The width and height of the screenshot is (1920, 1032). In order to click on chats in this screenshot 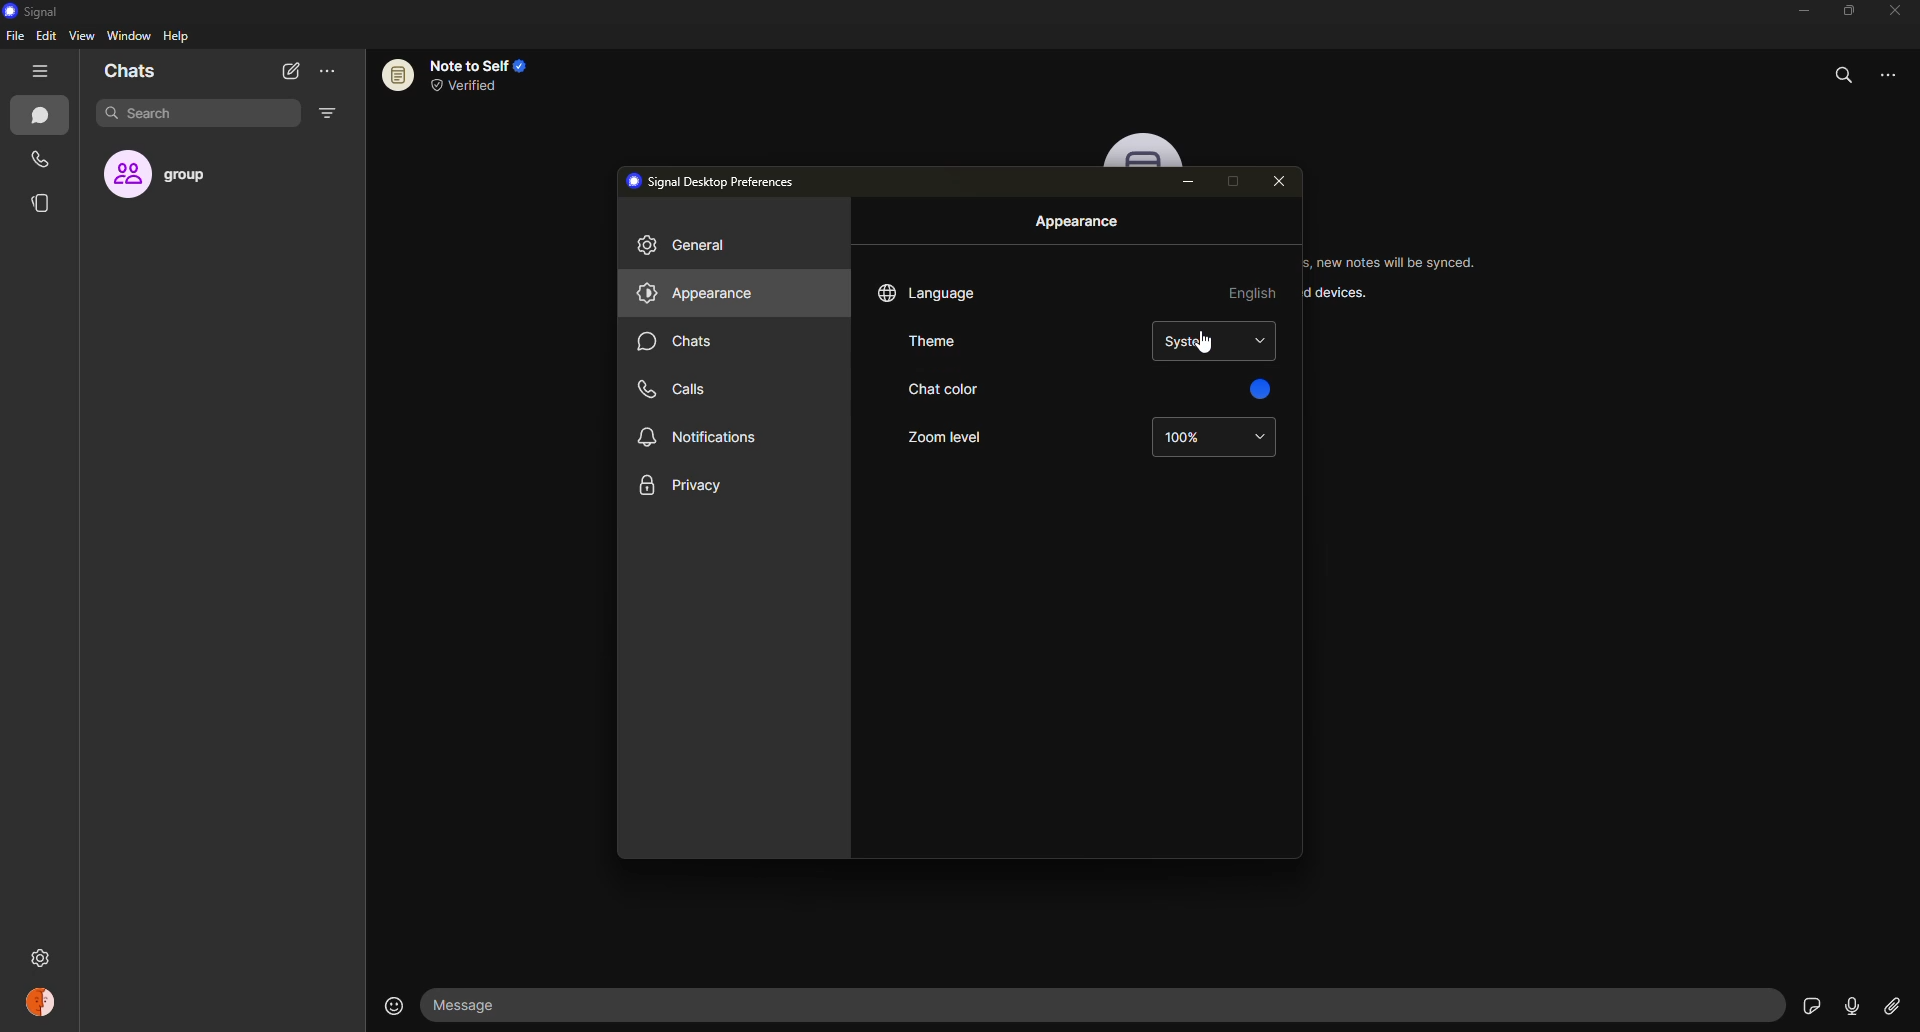, I will do `click(130, 72)`.